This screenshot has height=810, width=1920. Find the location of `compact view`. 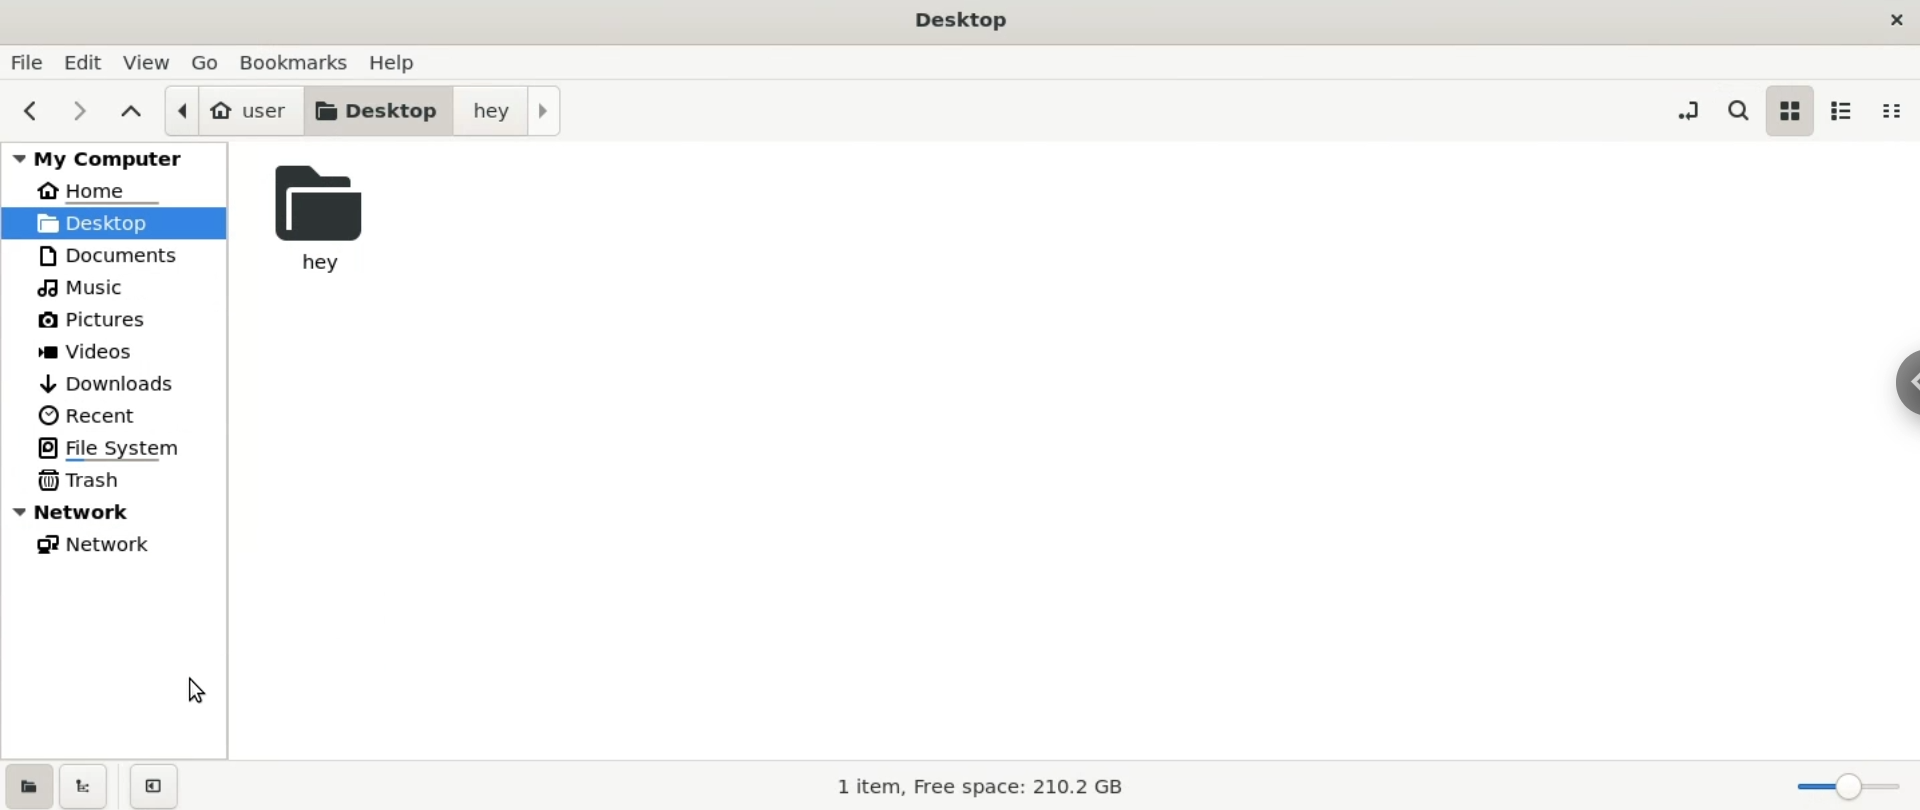

compact view is located at coordinates (1897, 115).